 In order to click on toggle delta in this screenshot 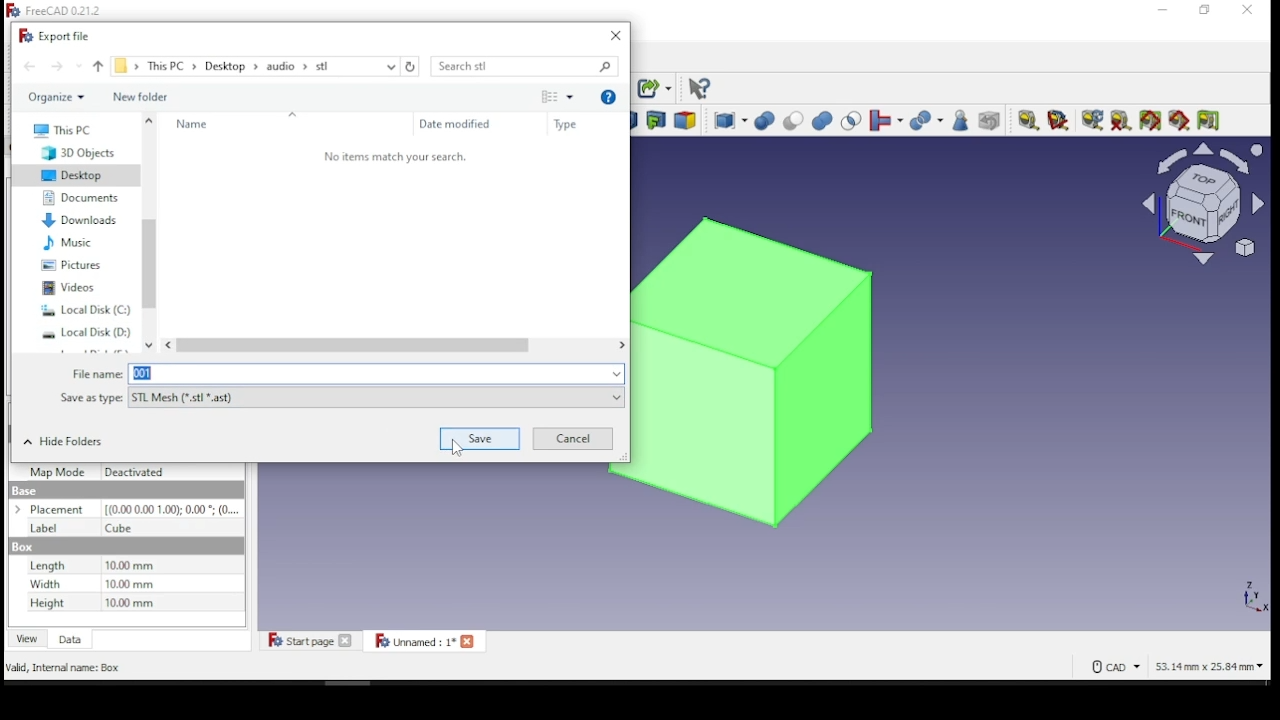, I will do `click(1210, 120)`.